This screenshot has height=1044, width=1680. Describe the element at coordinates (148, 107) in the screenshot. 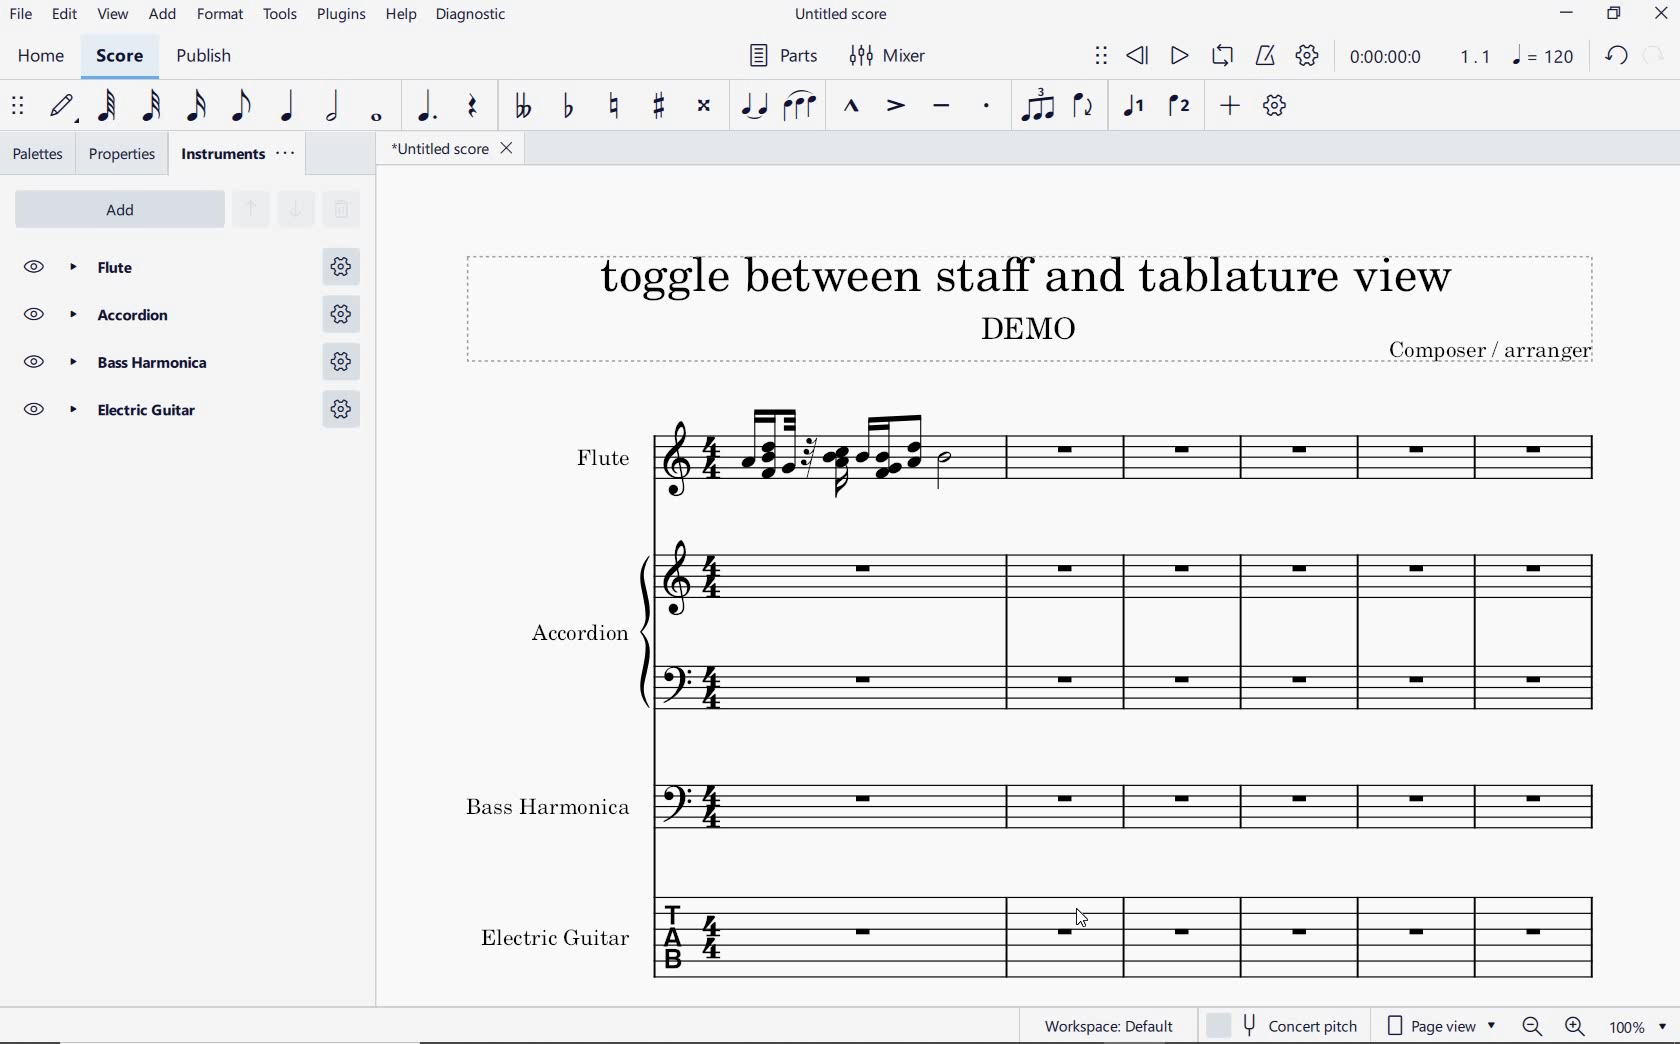

I see `32nd note` at that location.